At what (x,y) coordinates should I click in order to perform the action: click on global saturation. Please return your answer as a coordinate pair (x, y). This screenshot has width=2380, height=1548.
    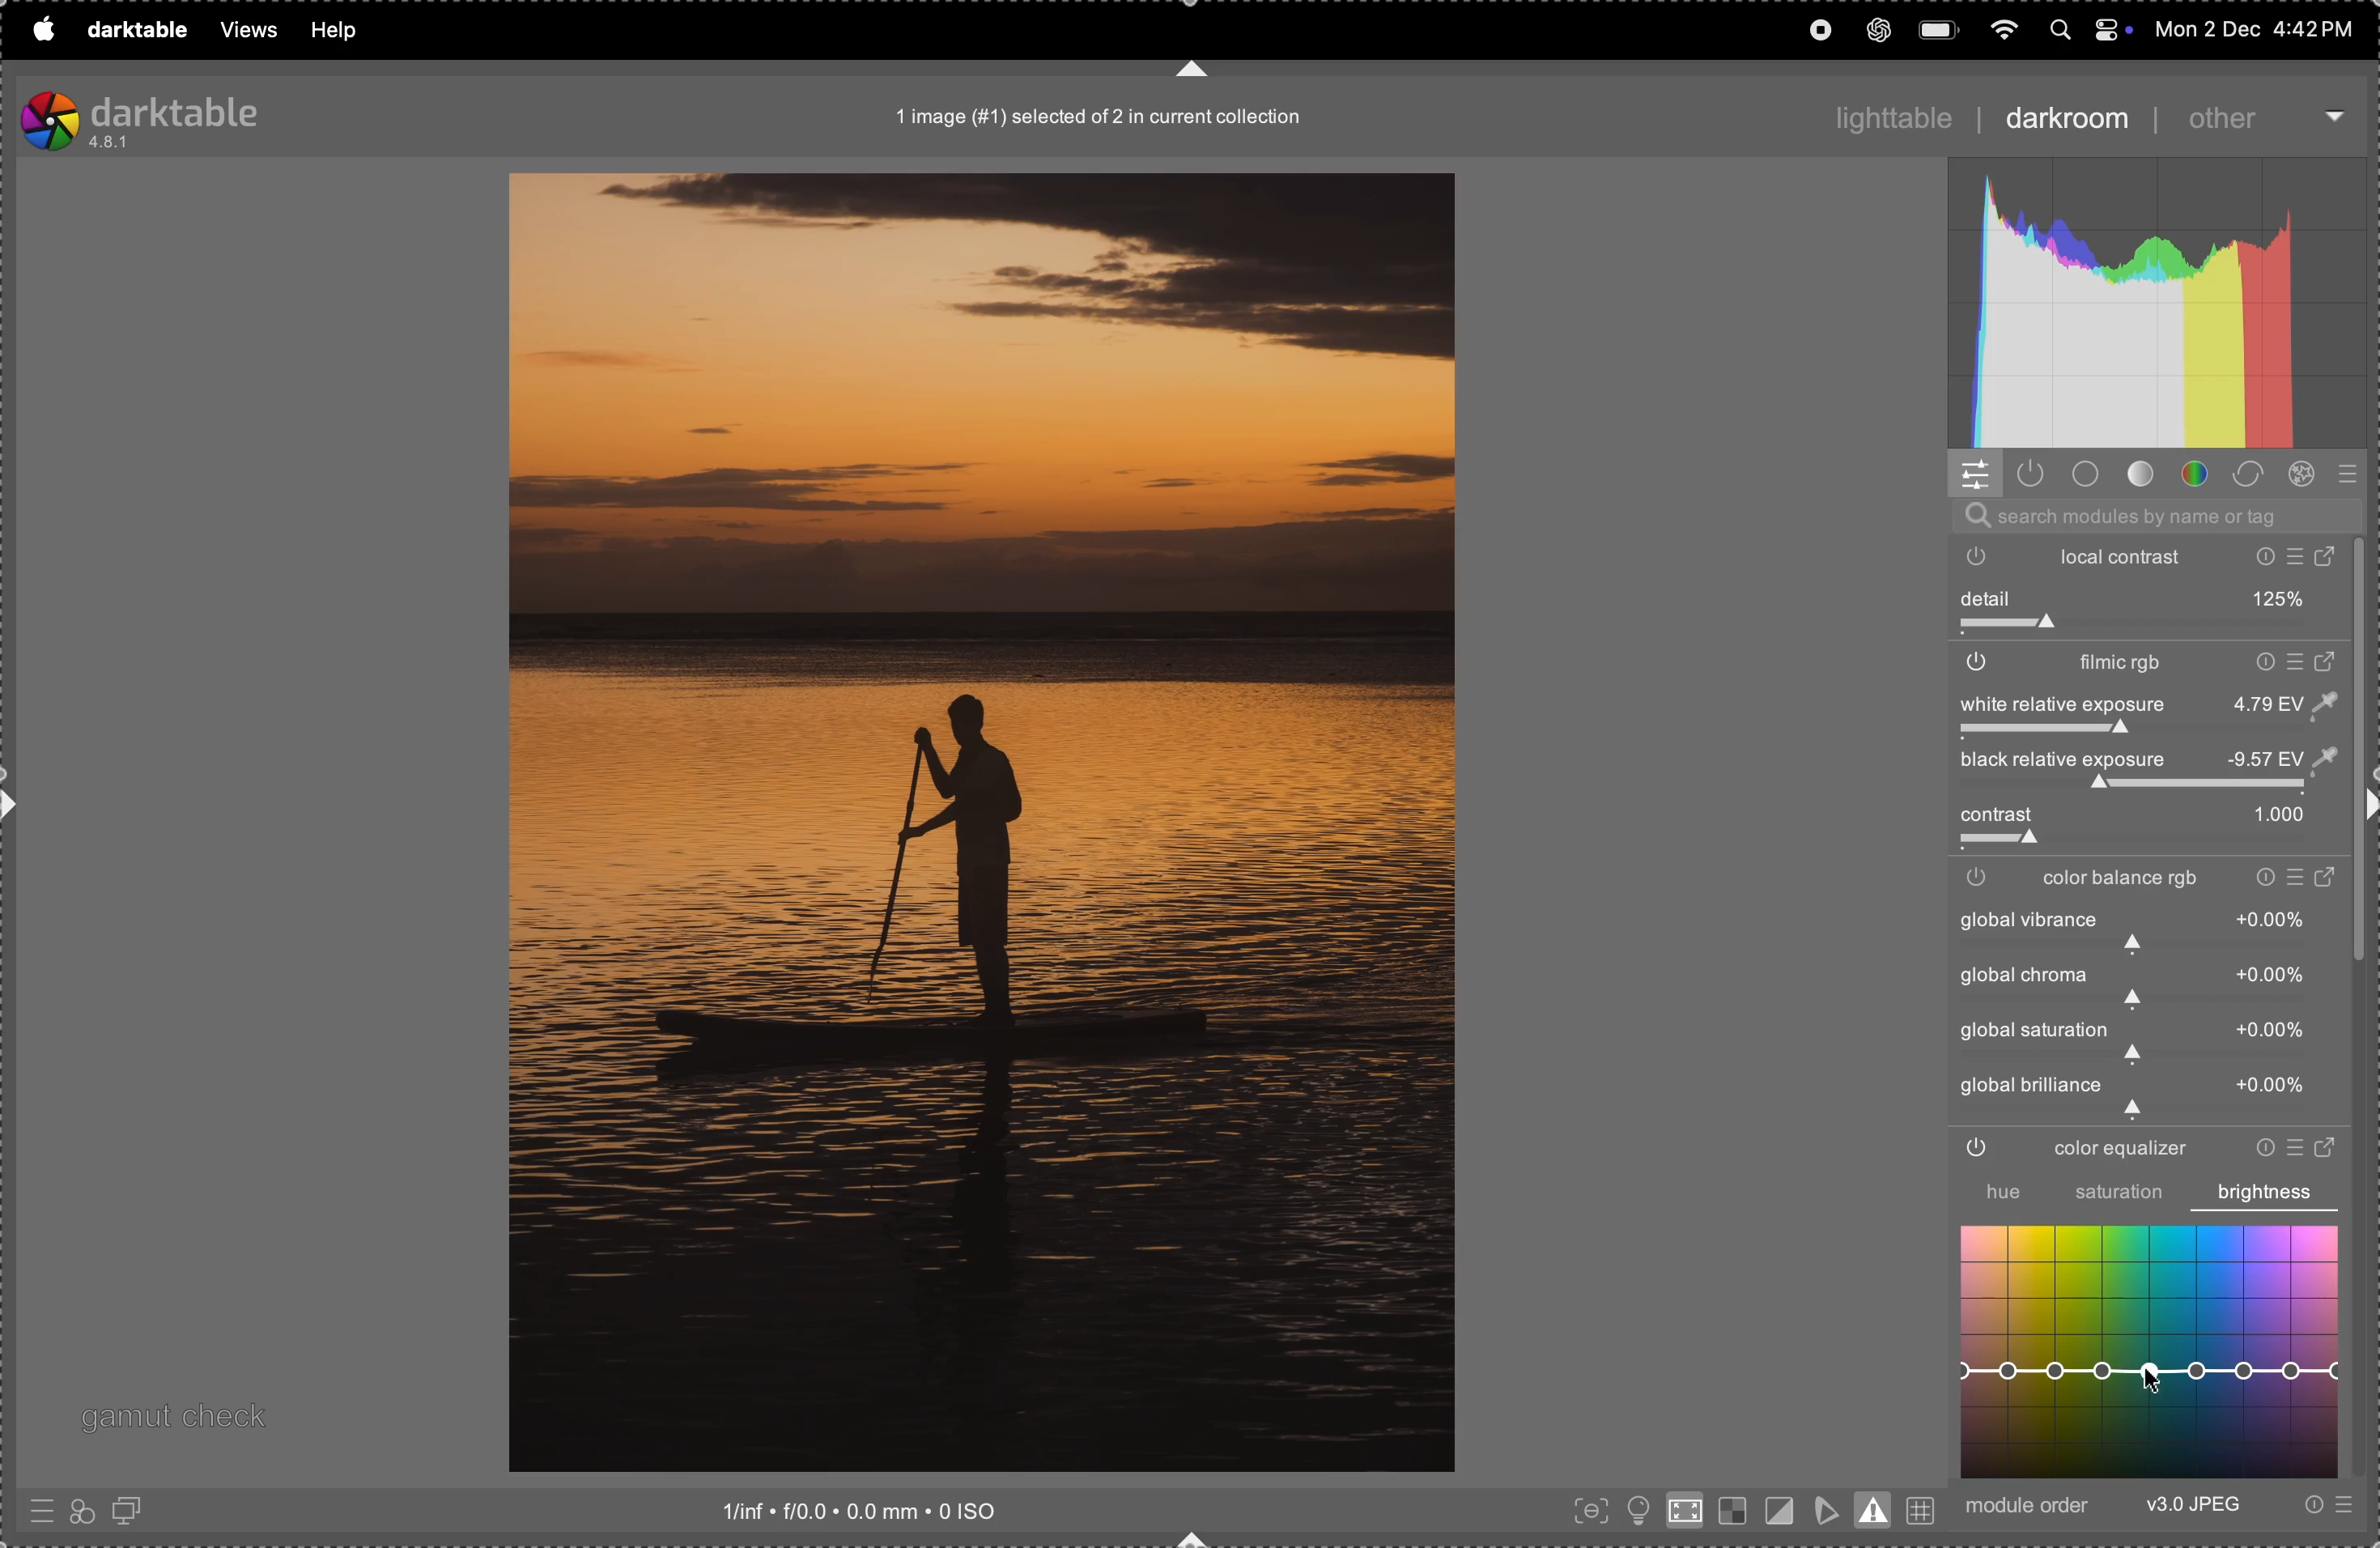
    Looking at the image, I should click on (2143, 1039).